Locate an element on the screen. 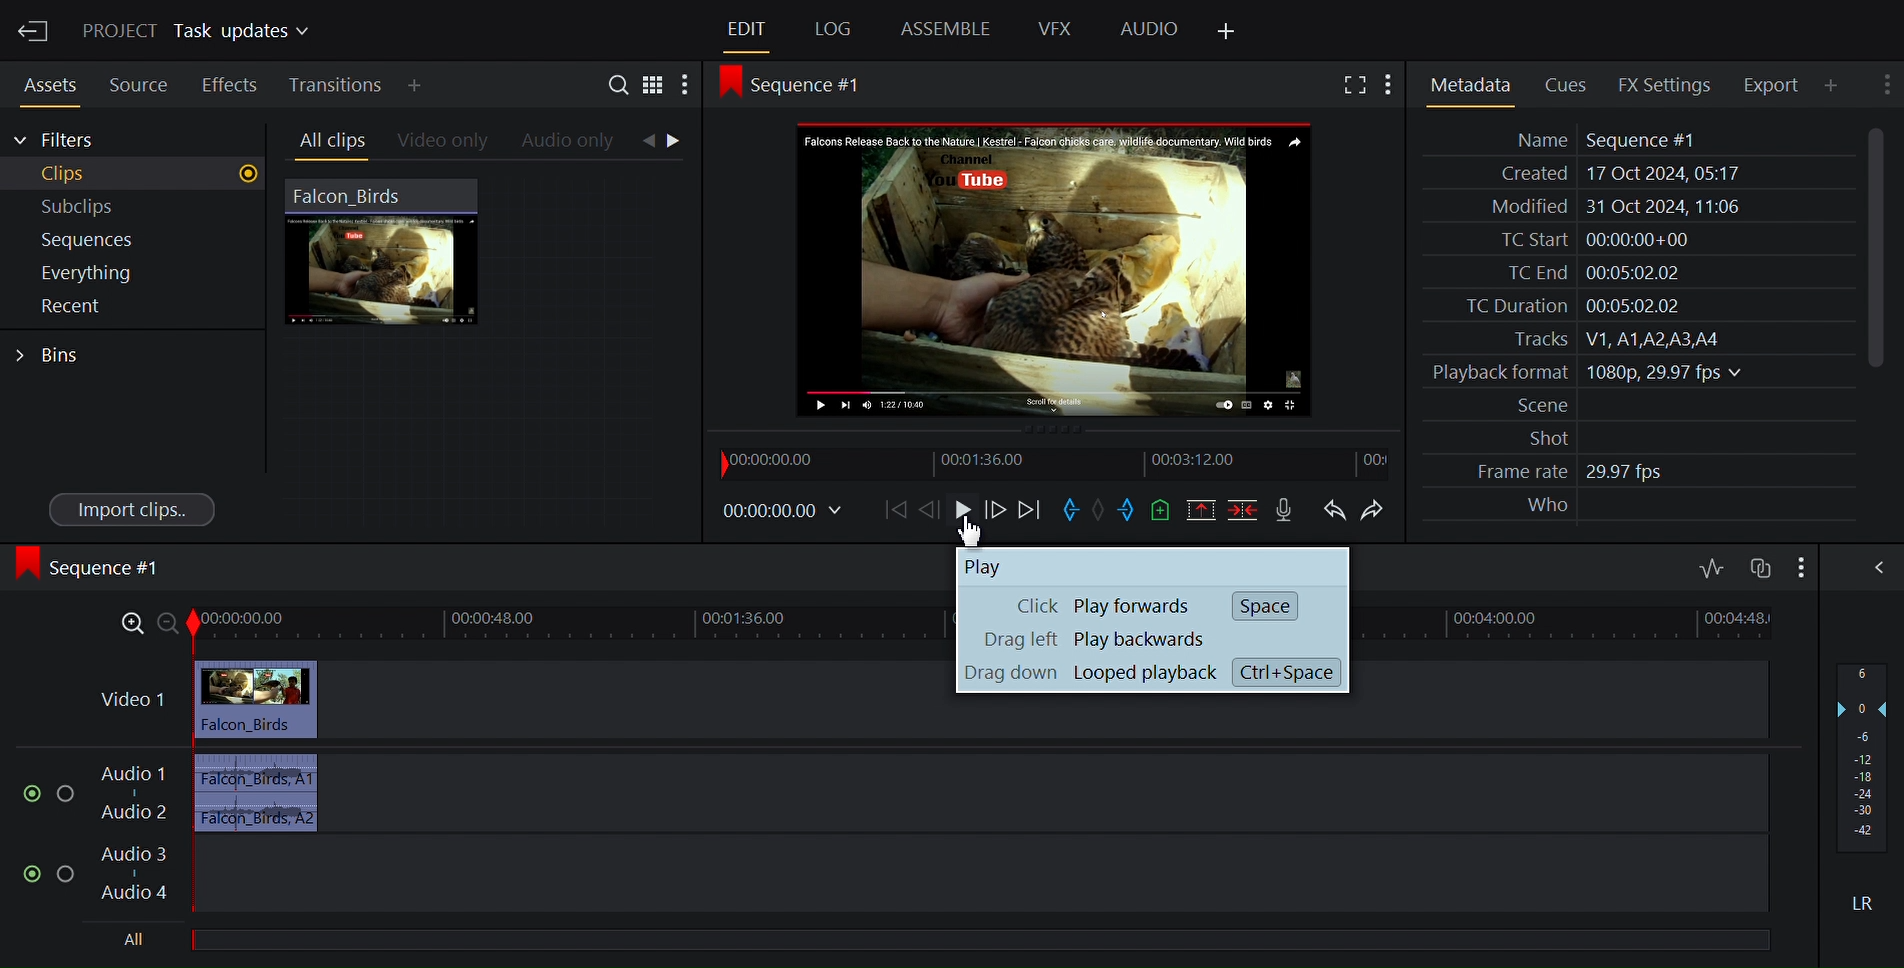 This screenshot has height=968, width=1904. Remove all marked sections is located at coordinates (1200, 510).